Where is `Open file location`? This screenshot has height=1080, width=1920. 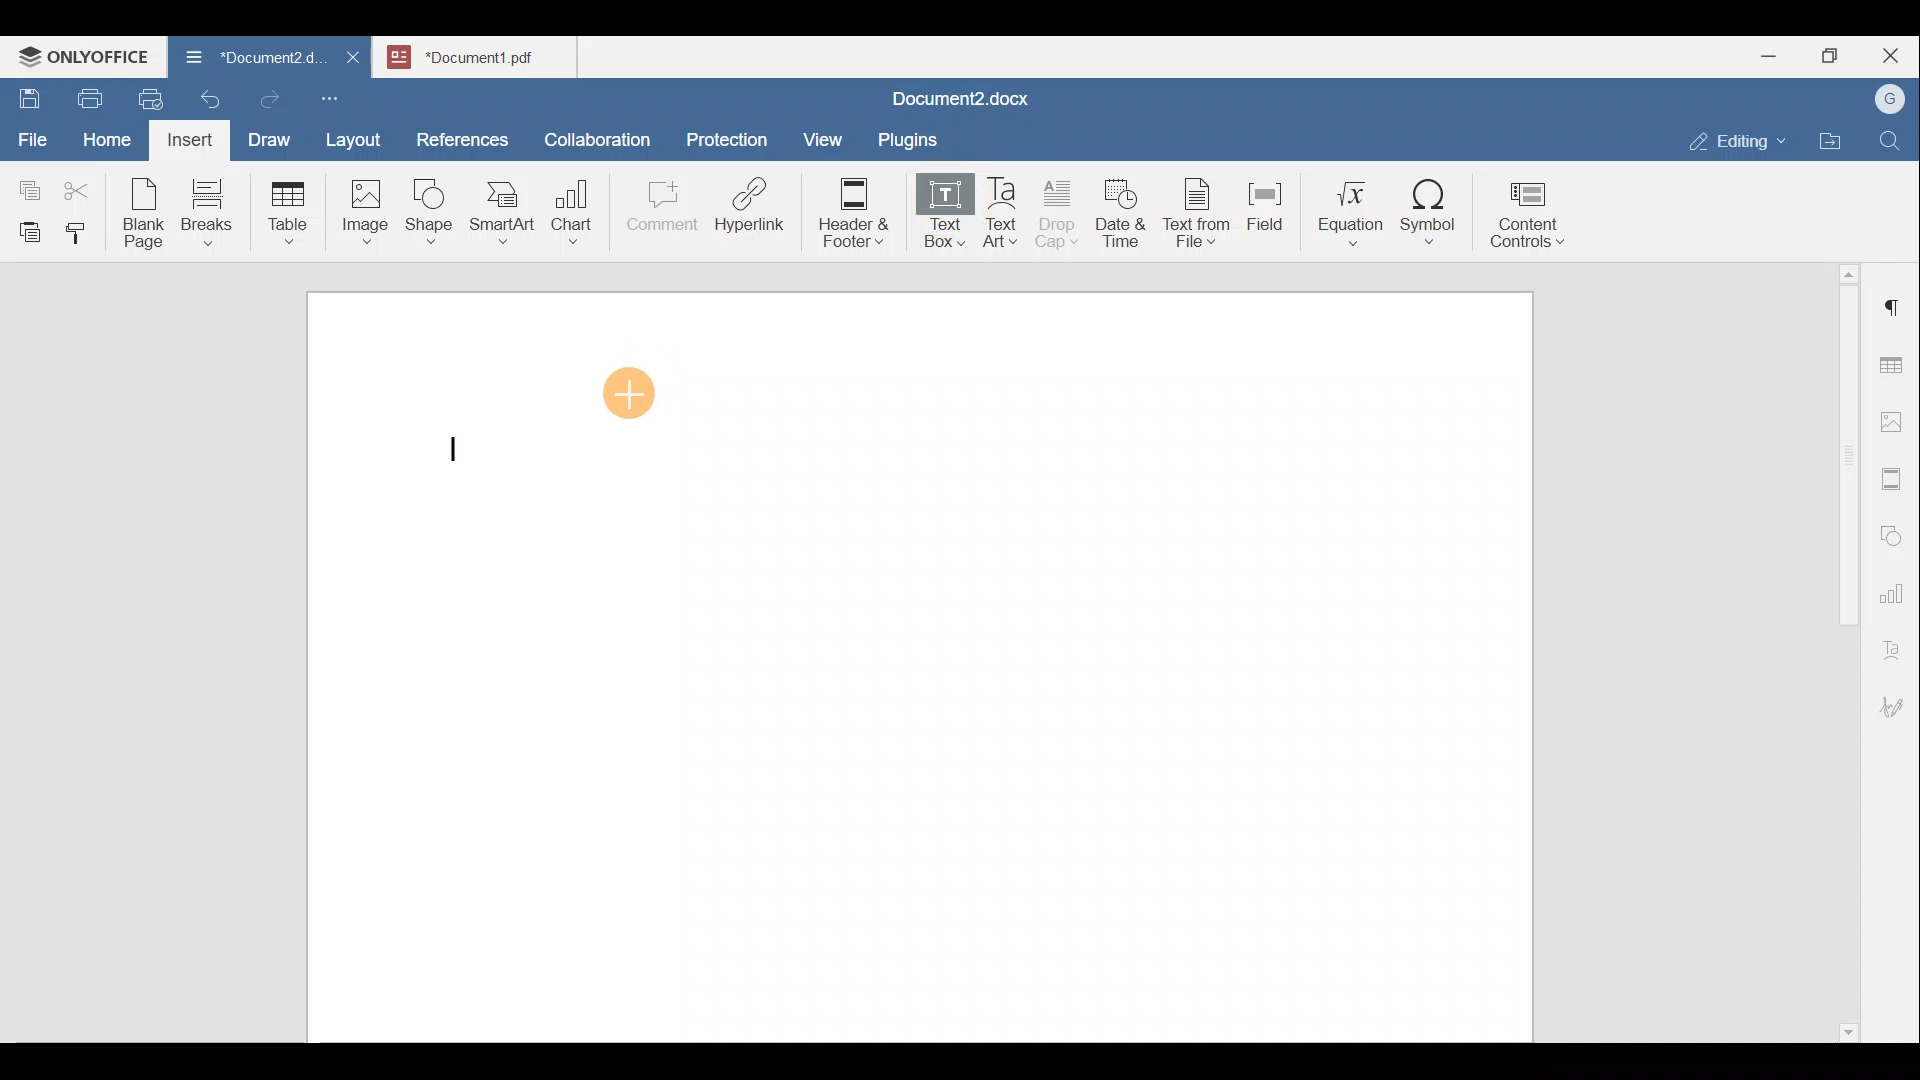
Open file location is located at coordinates (1835, 143).